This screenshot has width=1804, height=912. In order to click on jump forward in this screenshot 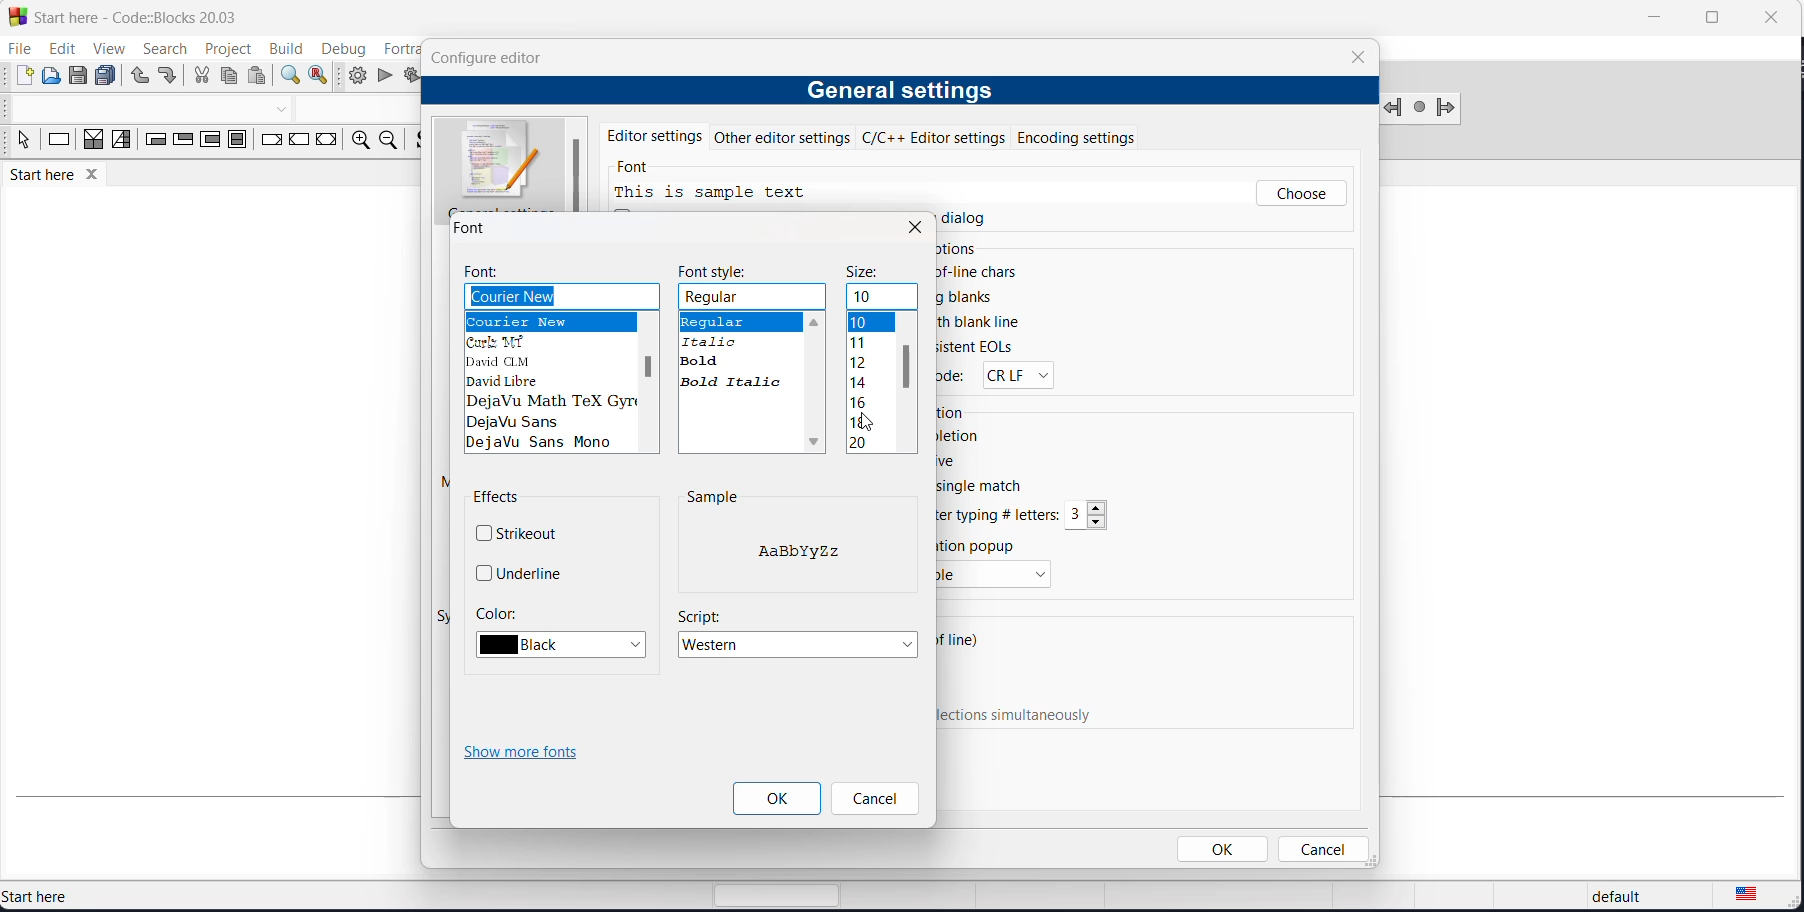, I will do `click(1447, 110)`.